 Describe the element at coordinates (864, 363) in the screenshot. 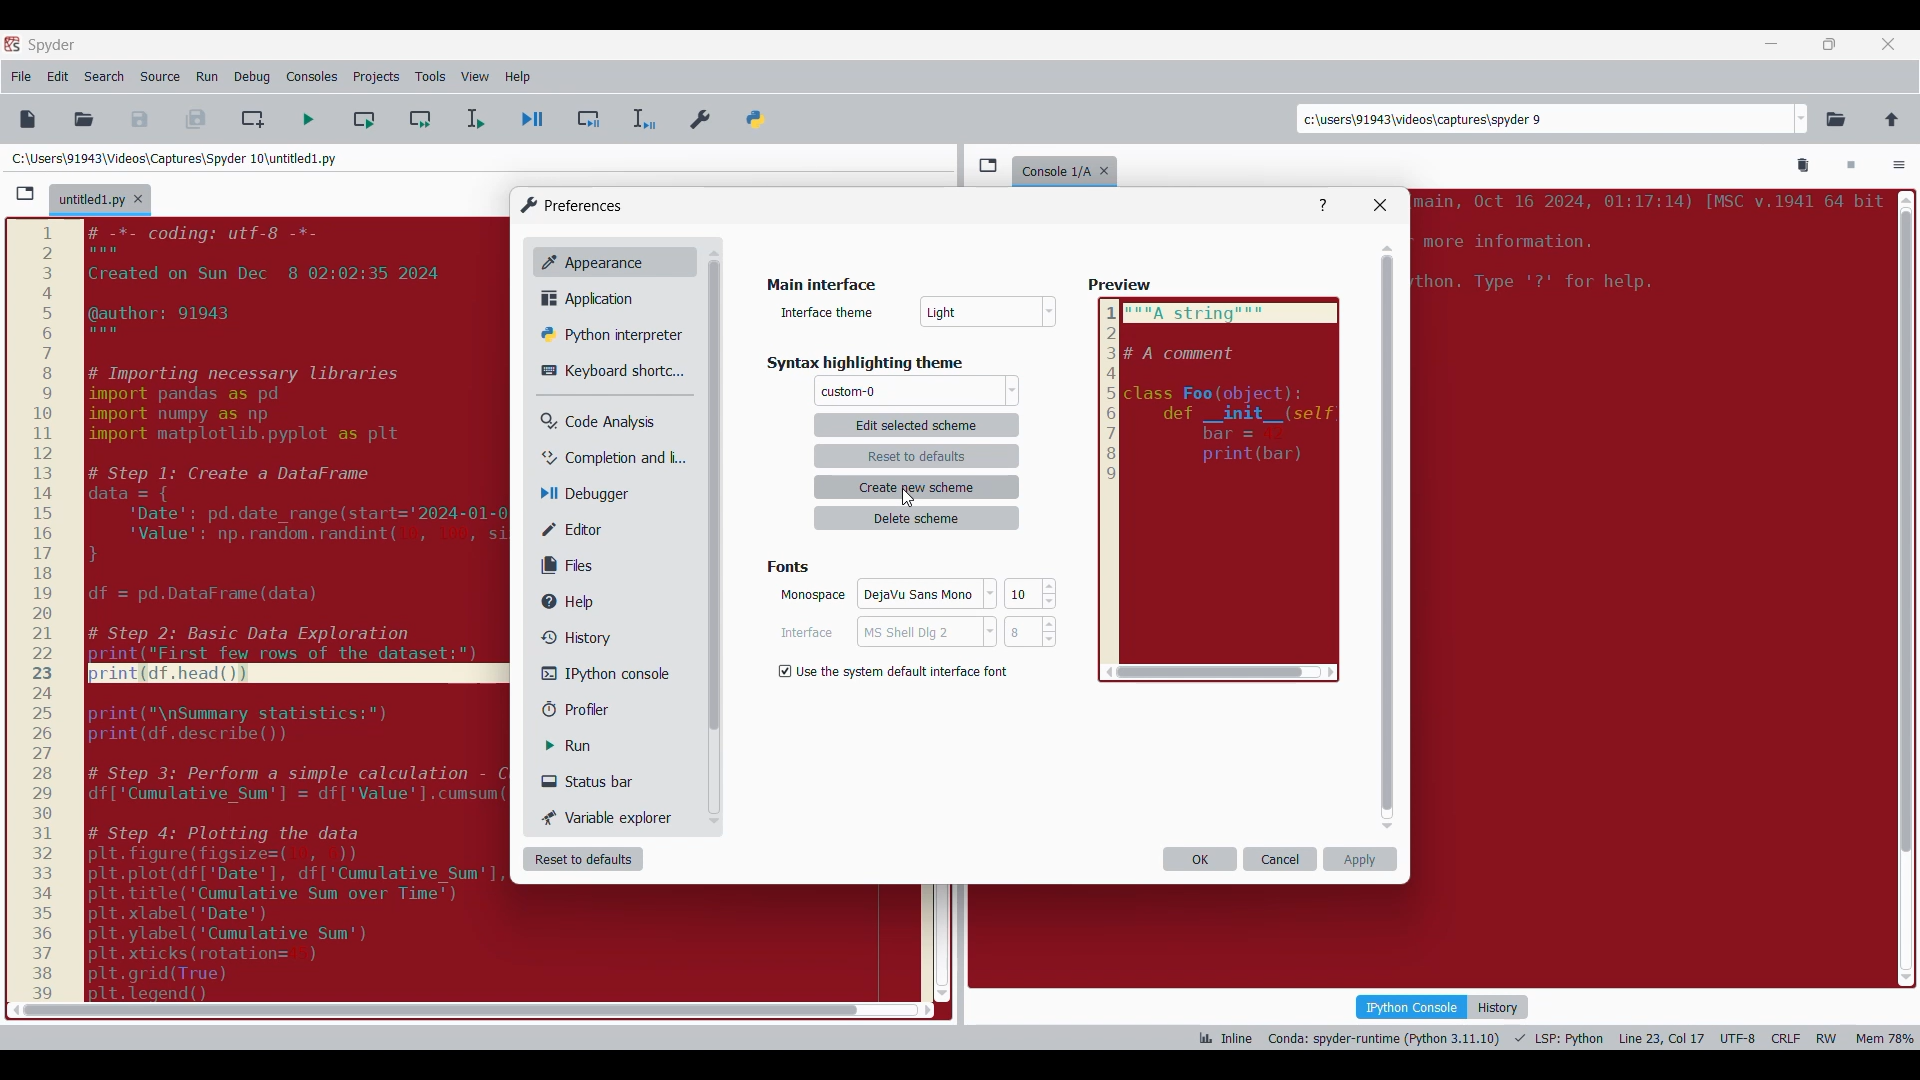

I see `Section title` at that location.